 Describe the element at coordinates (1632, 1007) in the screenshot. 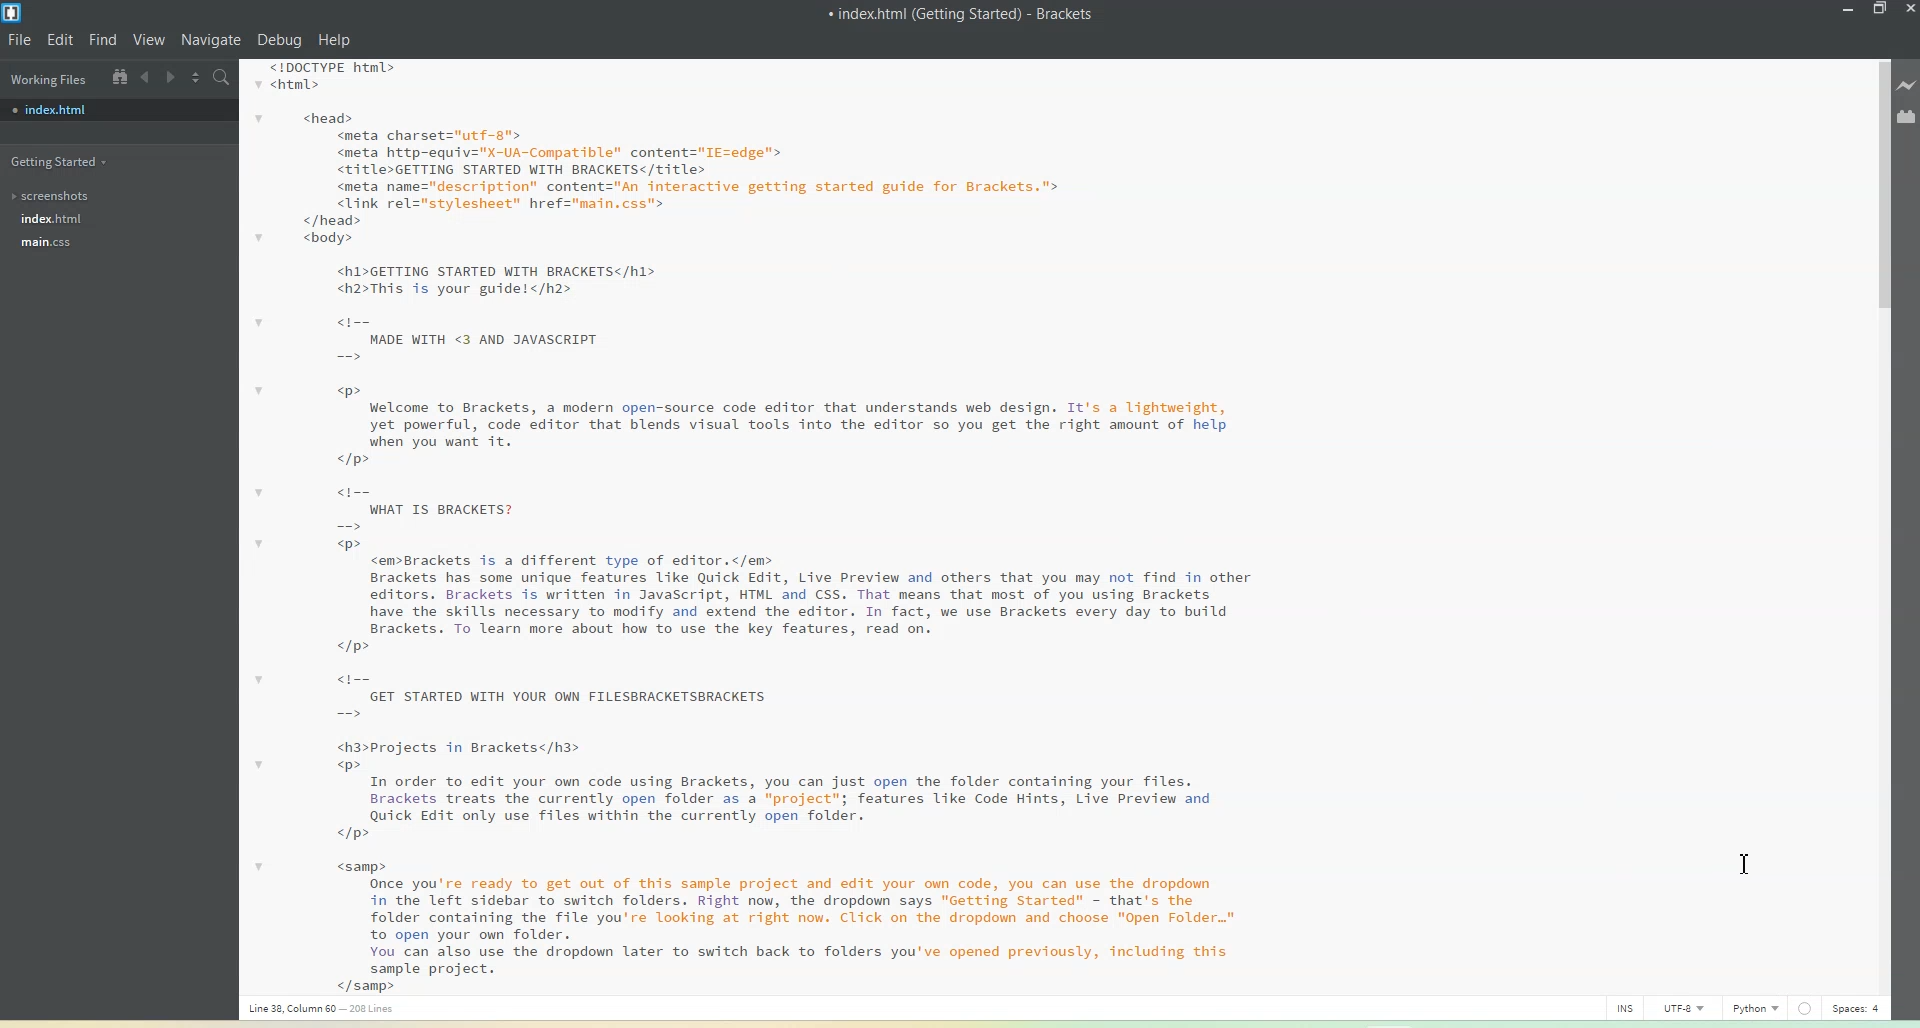

I see `INS` at that location.